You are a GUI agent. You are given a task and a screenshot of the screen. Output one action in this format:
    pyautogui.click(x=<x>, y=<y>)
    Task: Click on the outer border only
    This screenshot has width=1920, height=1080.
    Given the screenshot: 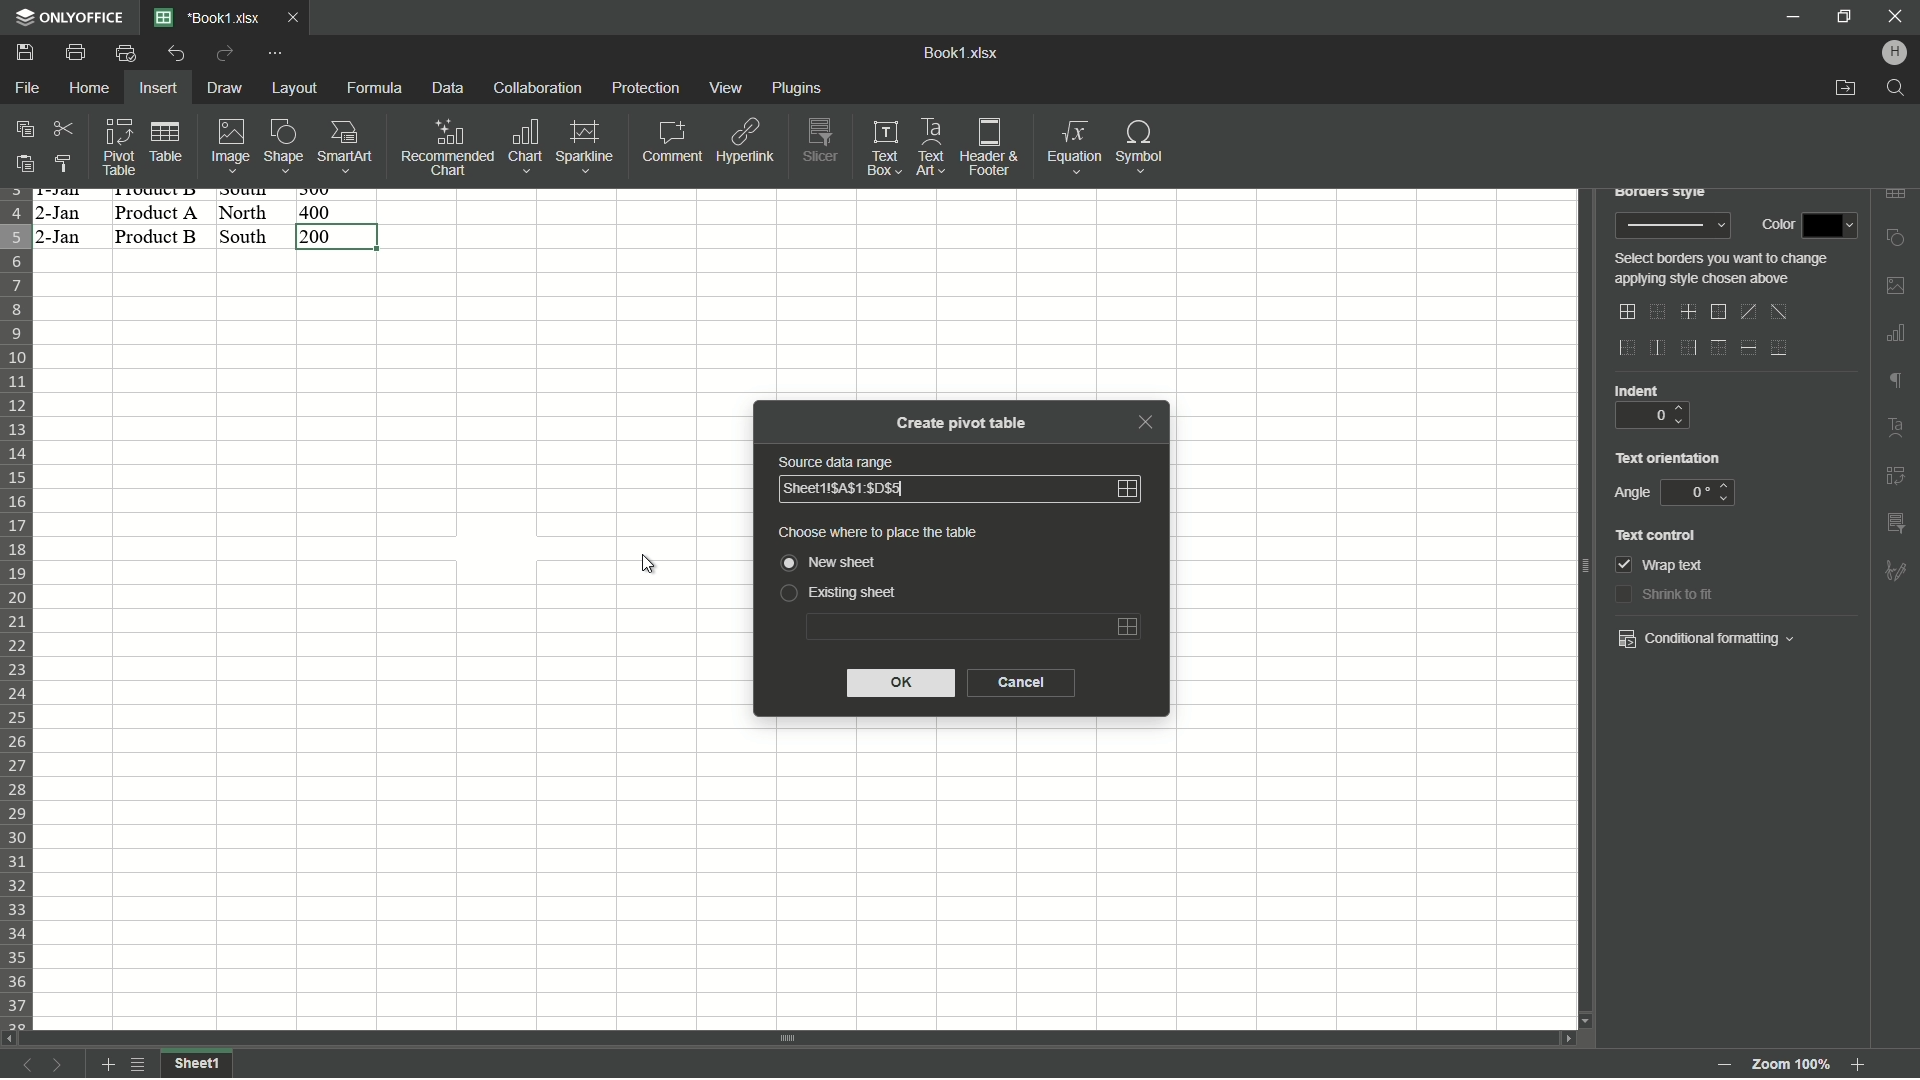 What is the action you would take?
    pyautogui.click(x=1719, y=313)
    